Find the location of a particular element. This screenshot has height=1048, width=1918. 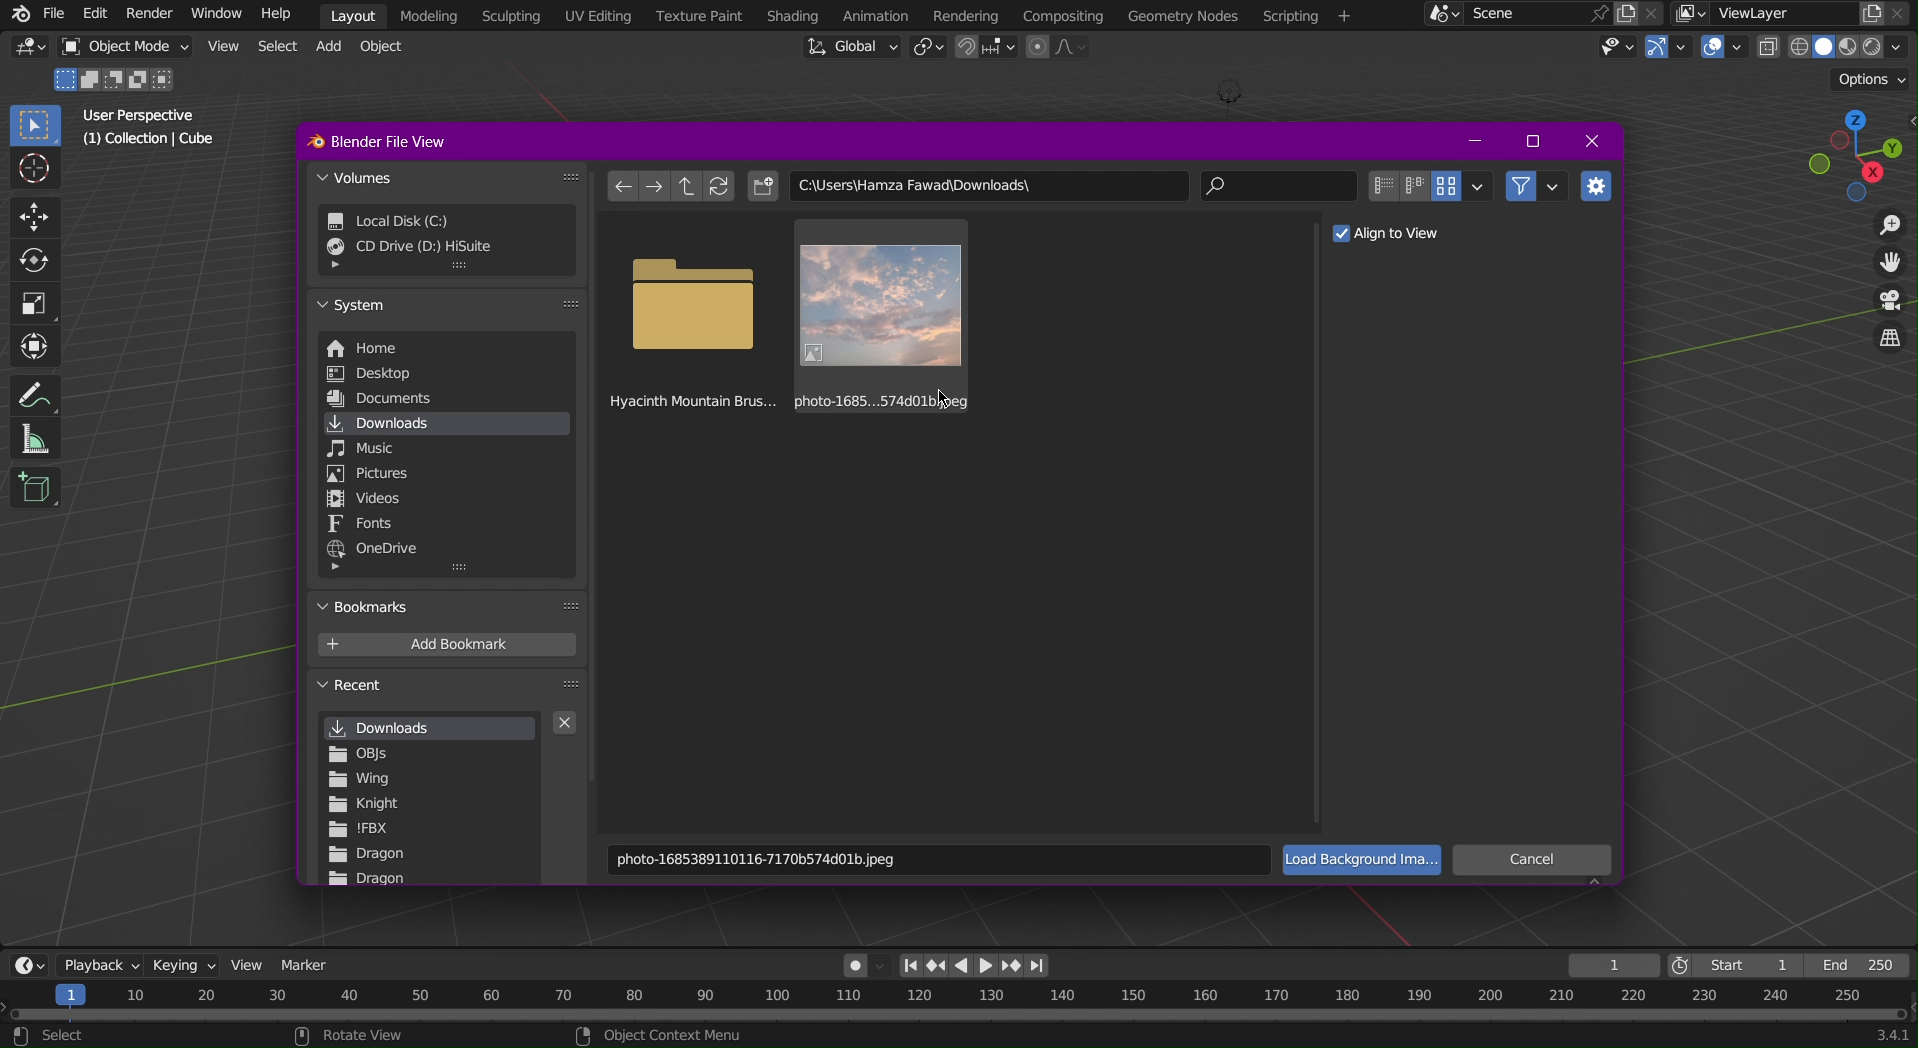

Layout is located at coordinates (354, 14).